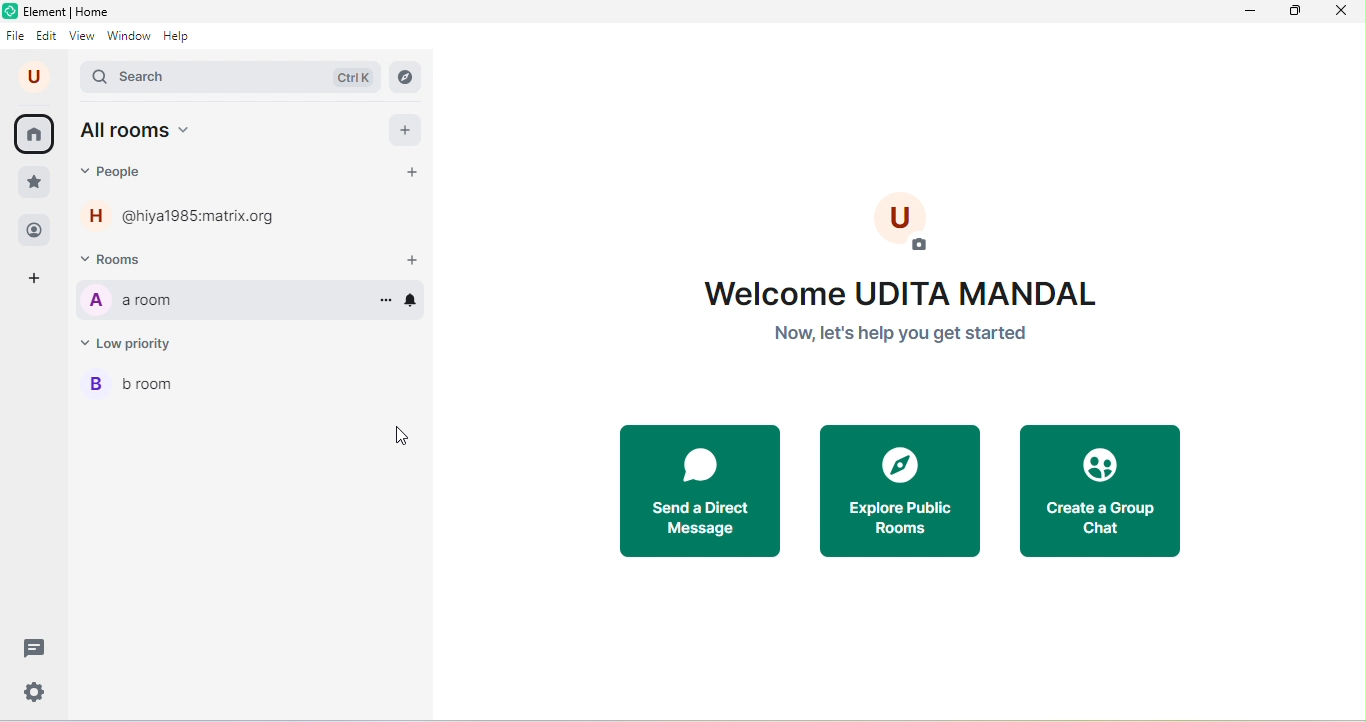 This screenshot has width=1366, height=722. Describe the element at coordinates (895, 292) in the screenshot. I see `Welcome UDITA MANDAL` at that location.